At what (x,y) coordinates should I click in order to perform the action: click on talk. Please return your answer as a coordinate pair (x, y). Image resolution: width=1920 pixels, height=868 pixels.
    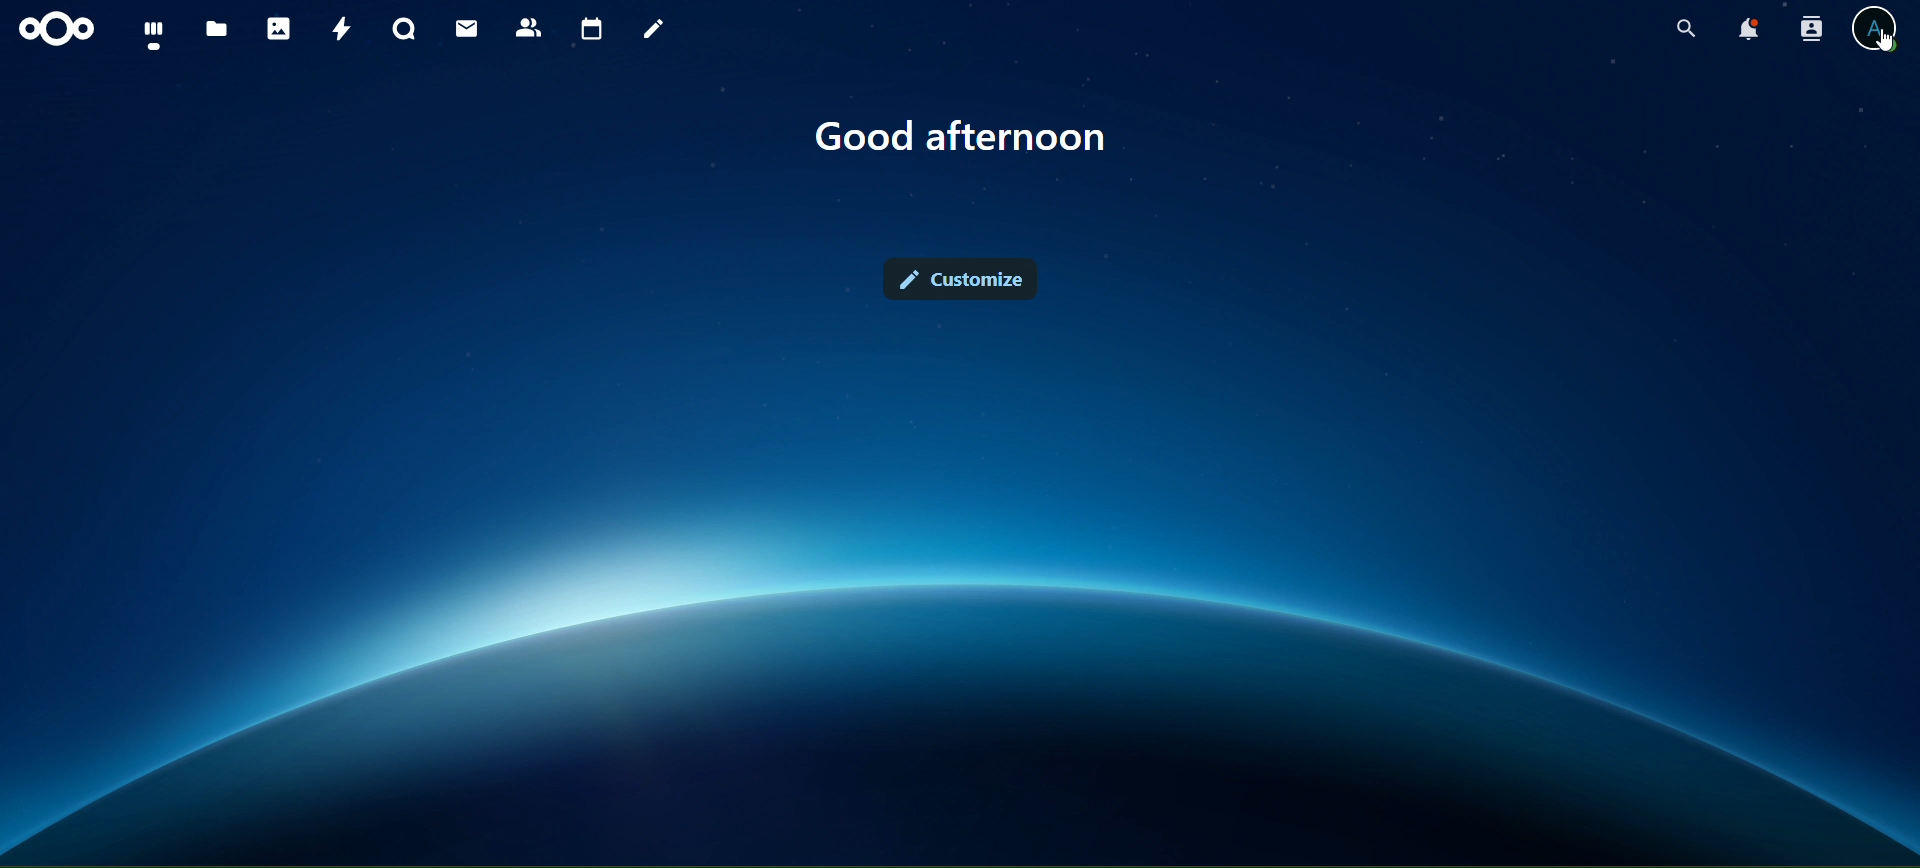
    Looking at the image, I should click on (404, 29).